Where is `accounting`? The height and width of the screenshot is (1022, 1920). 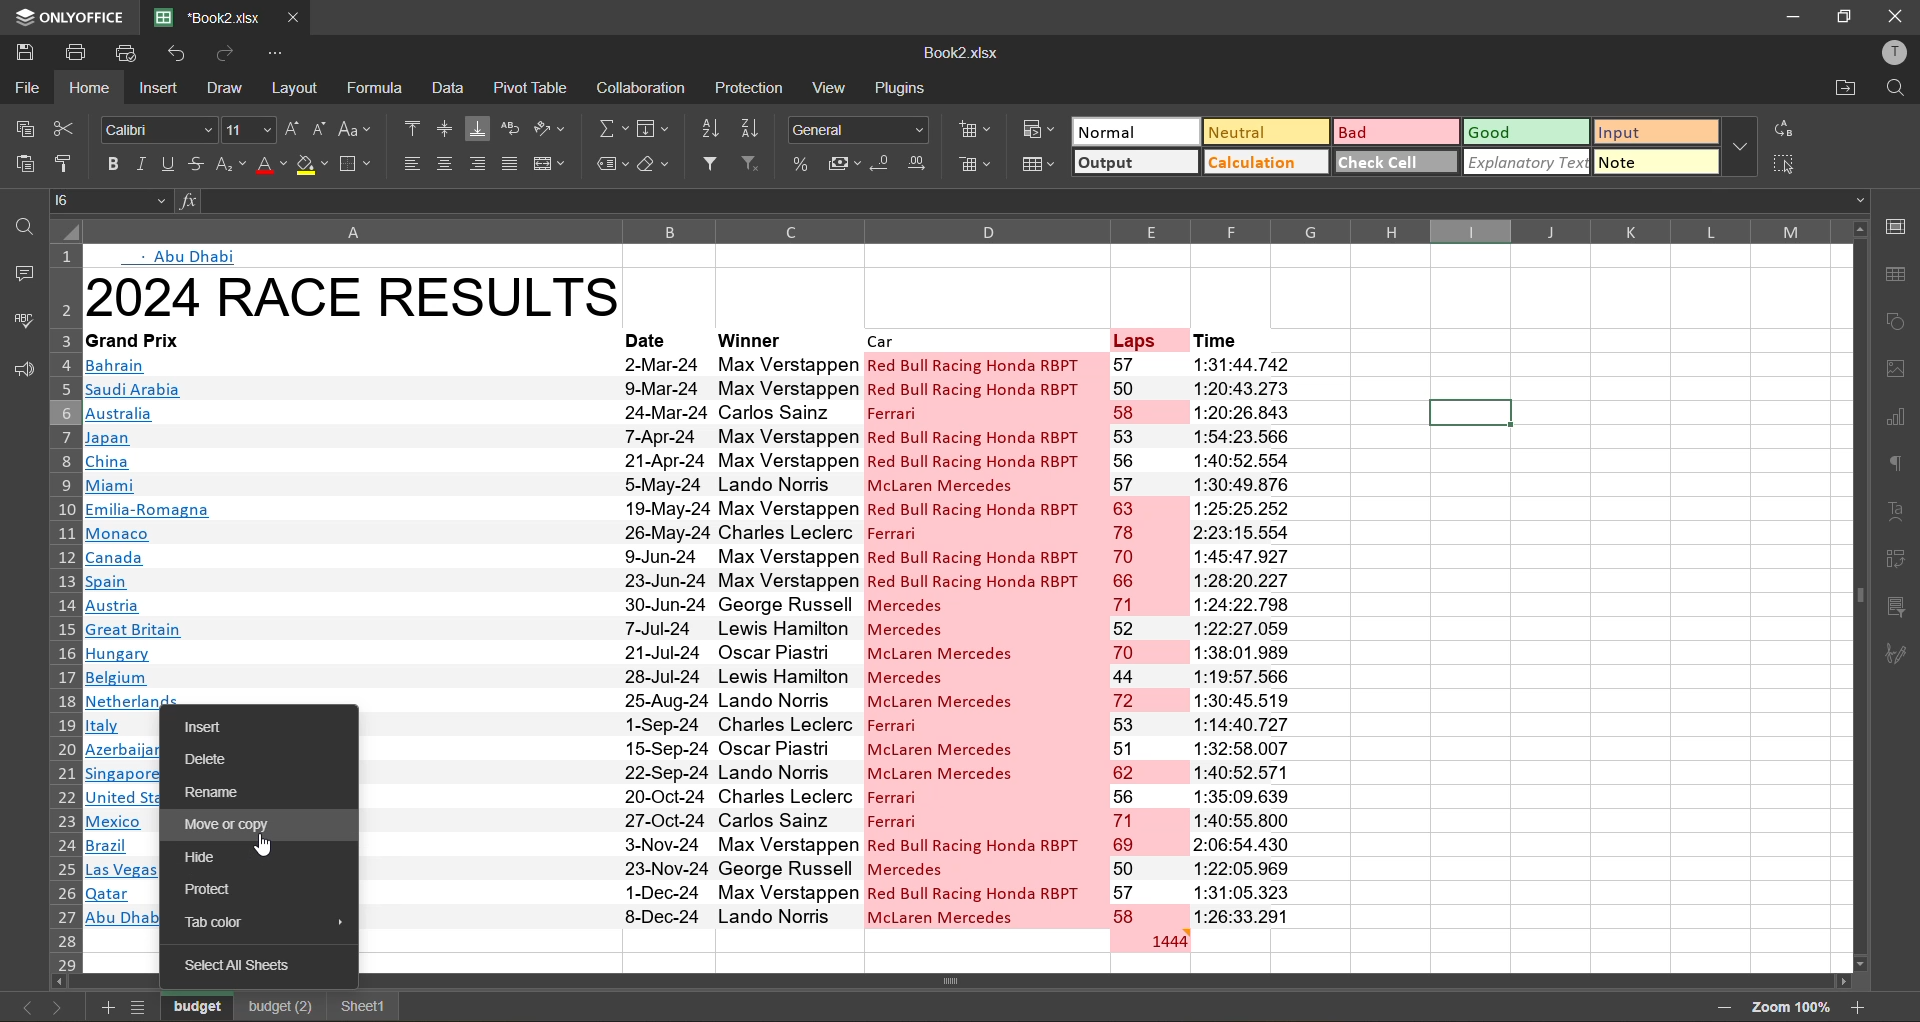
accounting is located at coordinates (846, 164).